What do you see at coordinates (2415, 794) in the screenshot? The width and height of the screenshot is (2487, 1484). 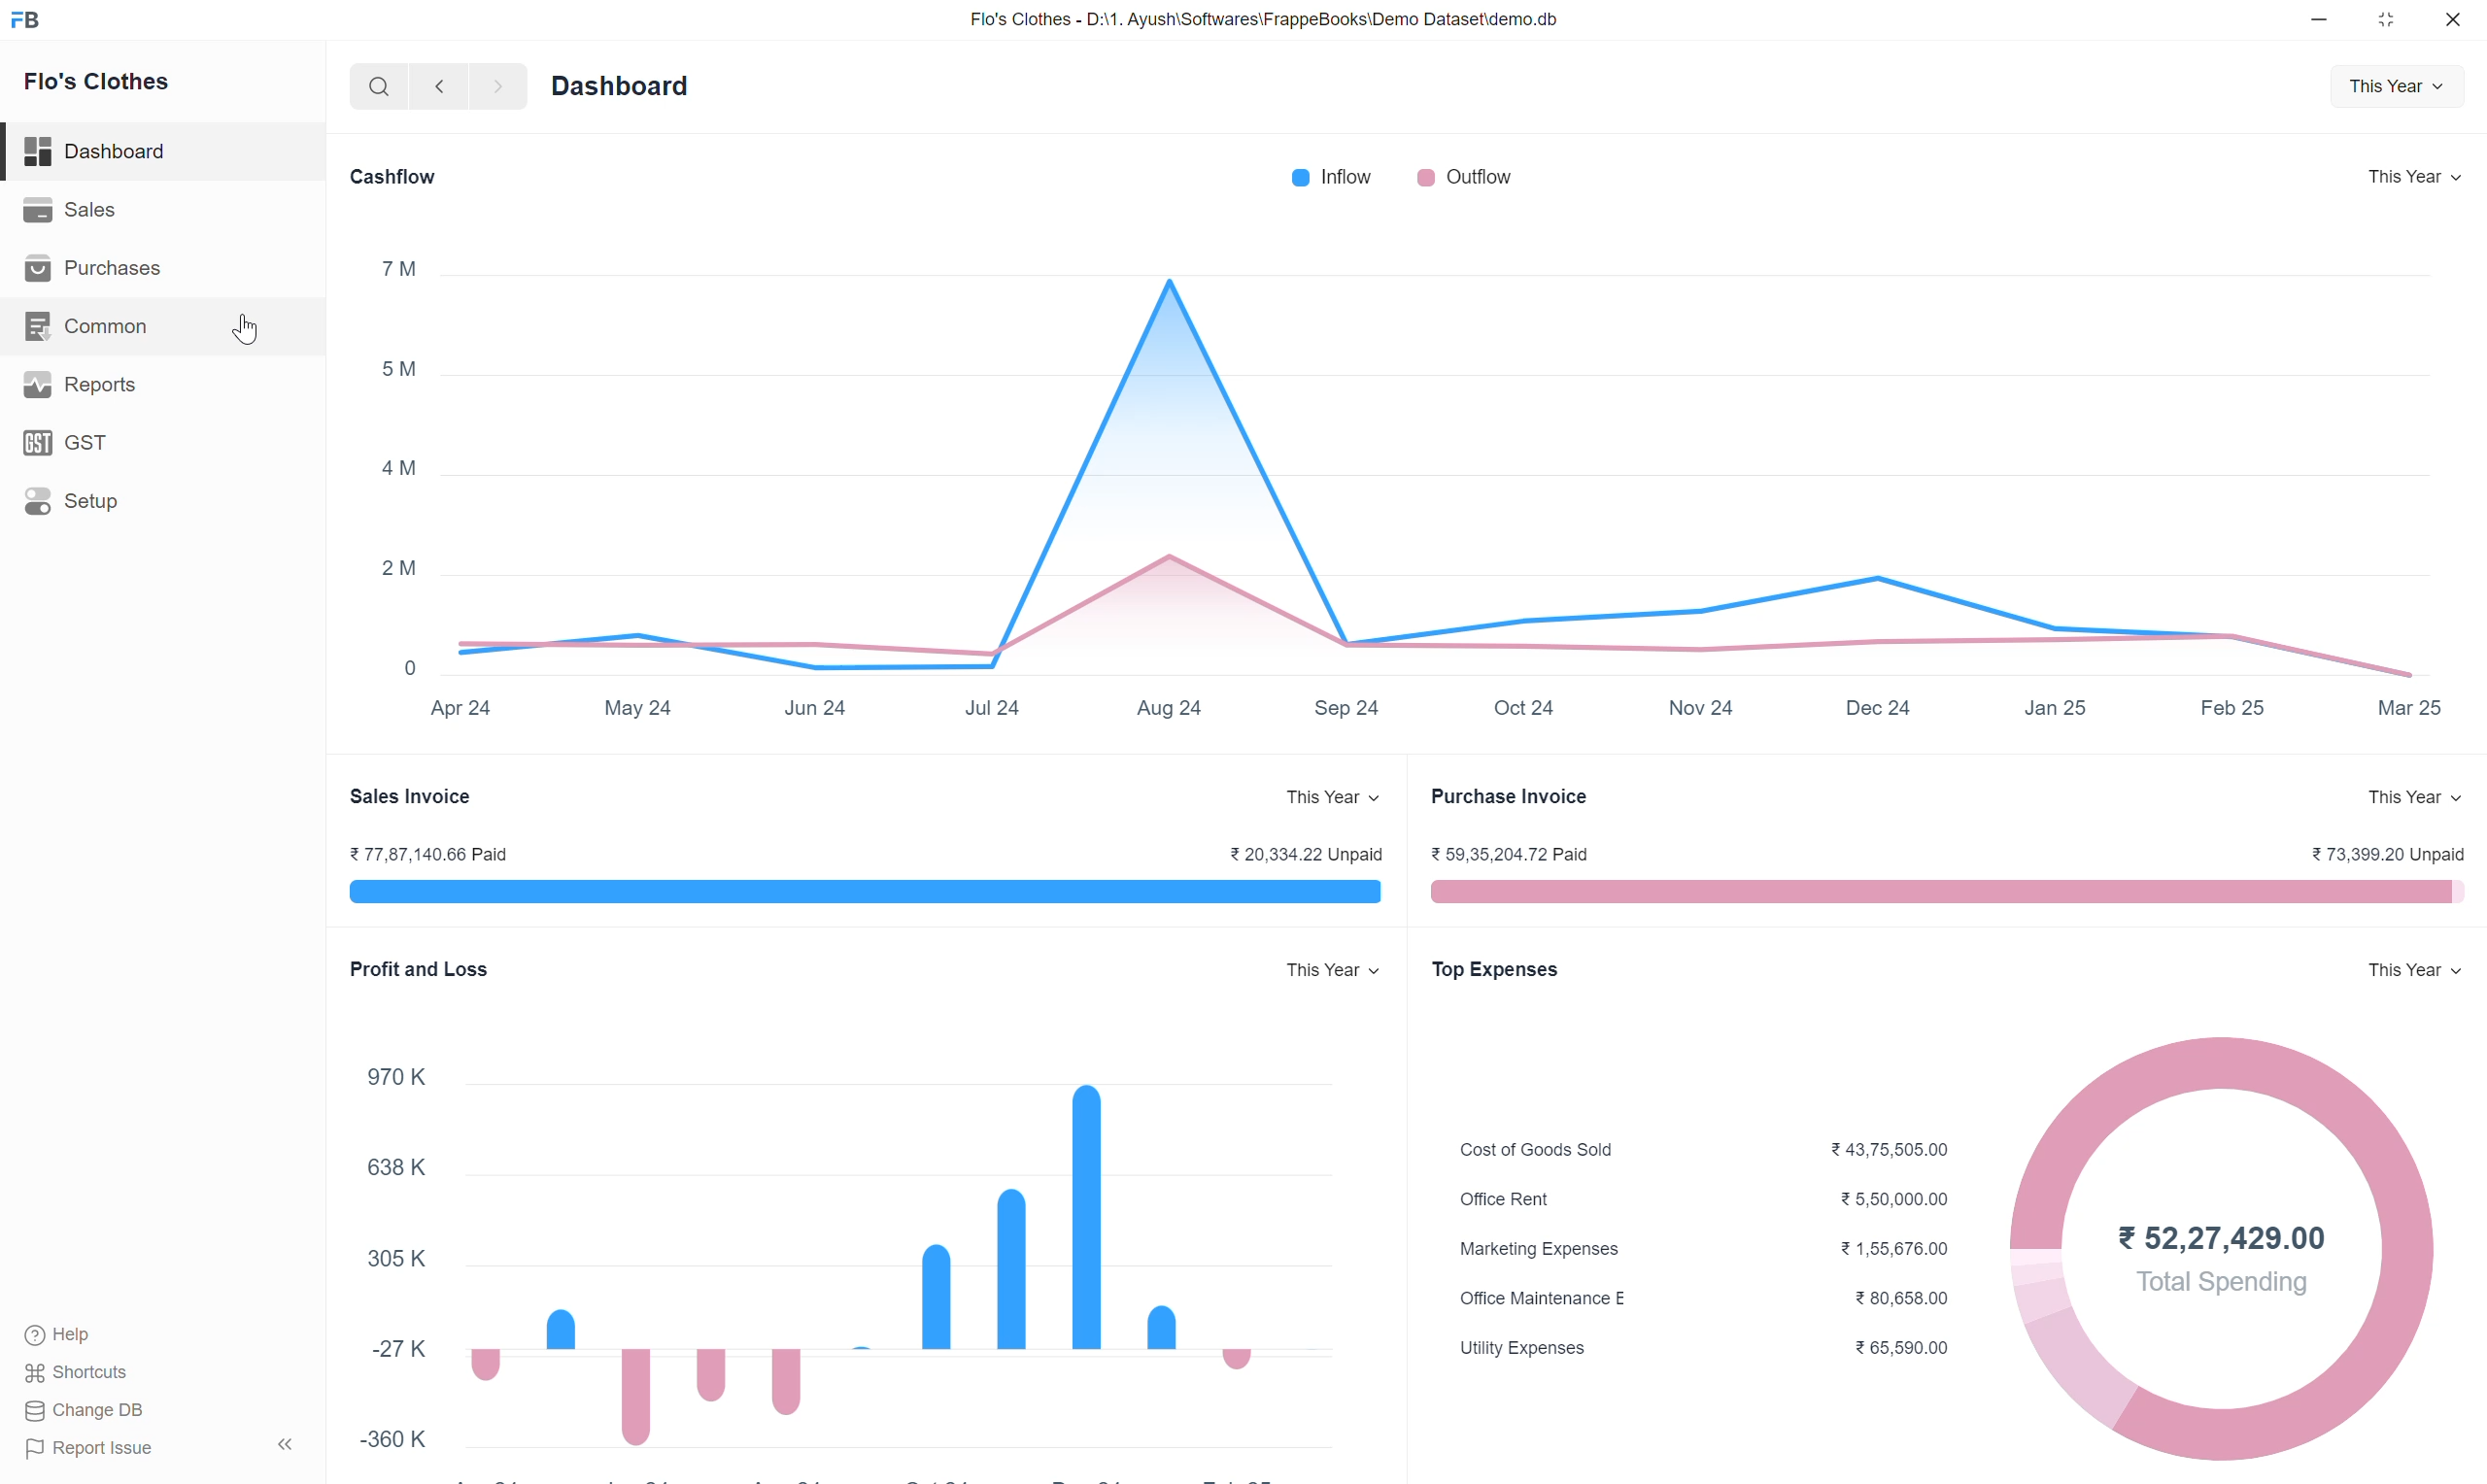 I see `this year` at bounding box center [2415, 794].